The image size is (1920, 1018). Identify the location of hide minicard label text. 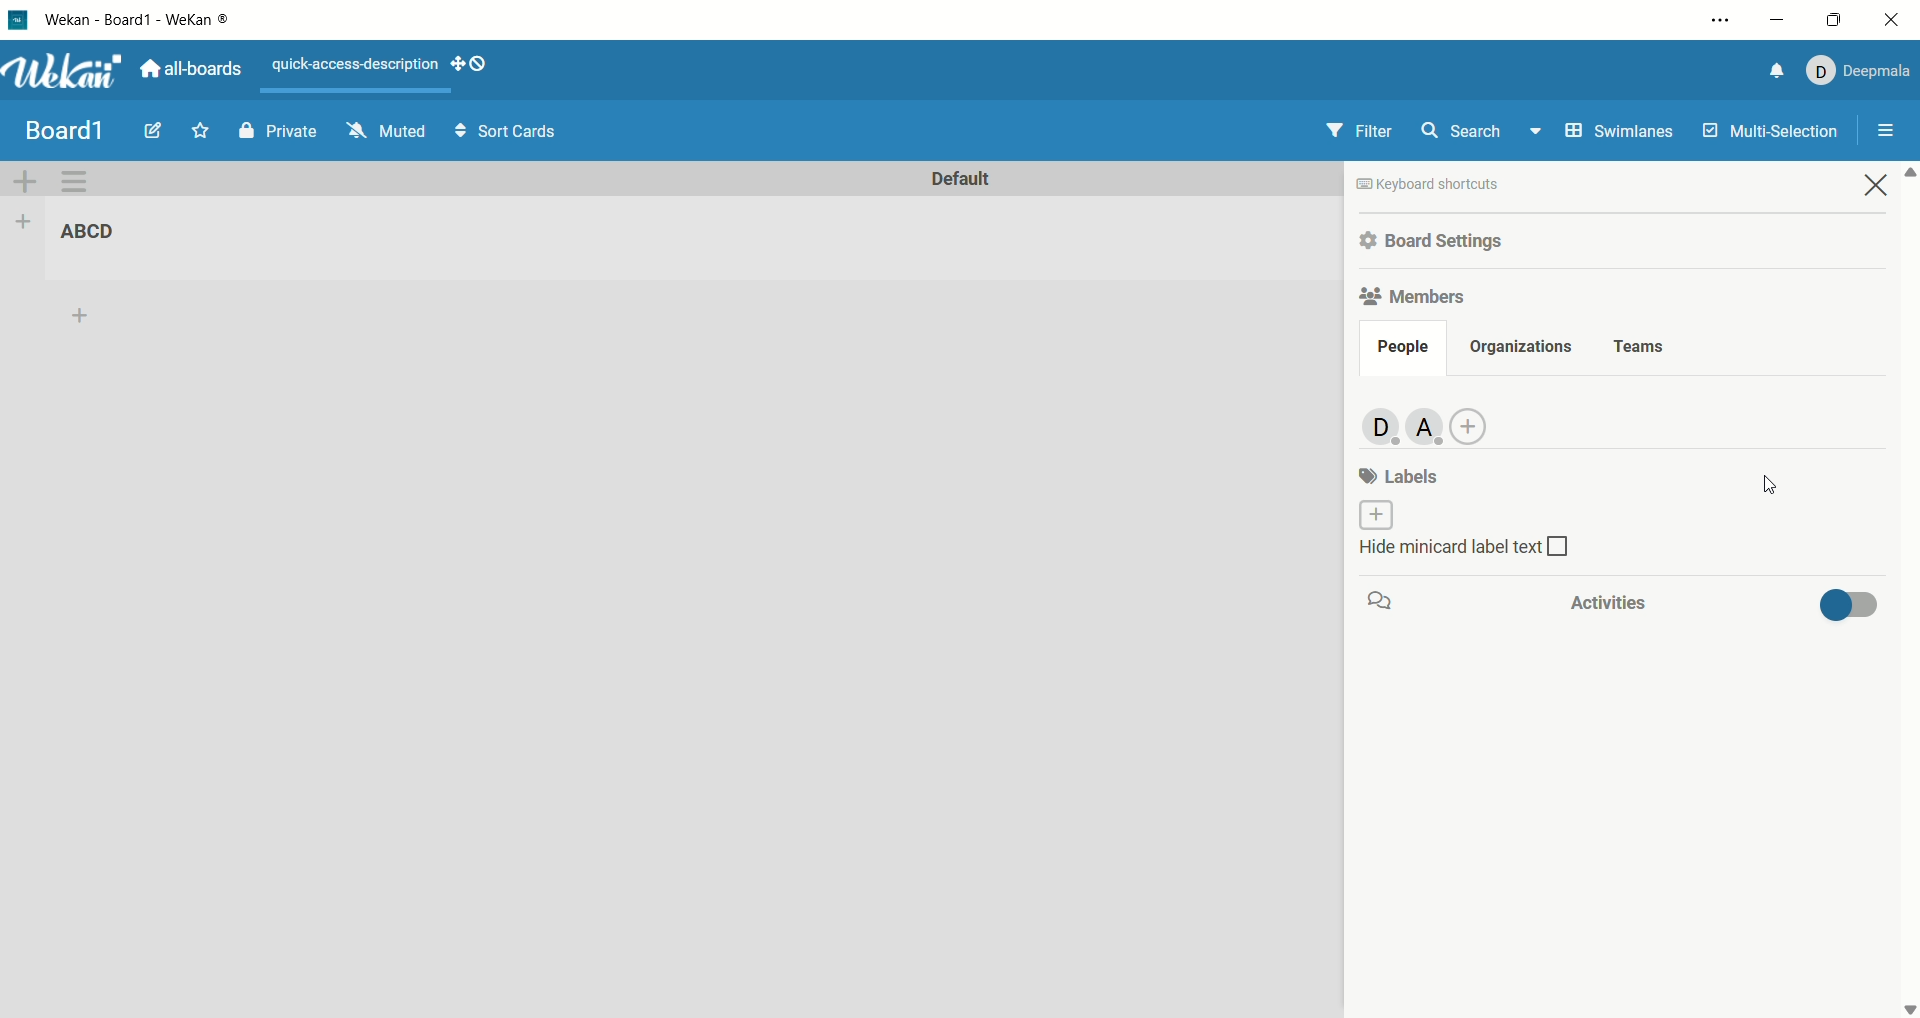
(1461, 545).